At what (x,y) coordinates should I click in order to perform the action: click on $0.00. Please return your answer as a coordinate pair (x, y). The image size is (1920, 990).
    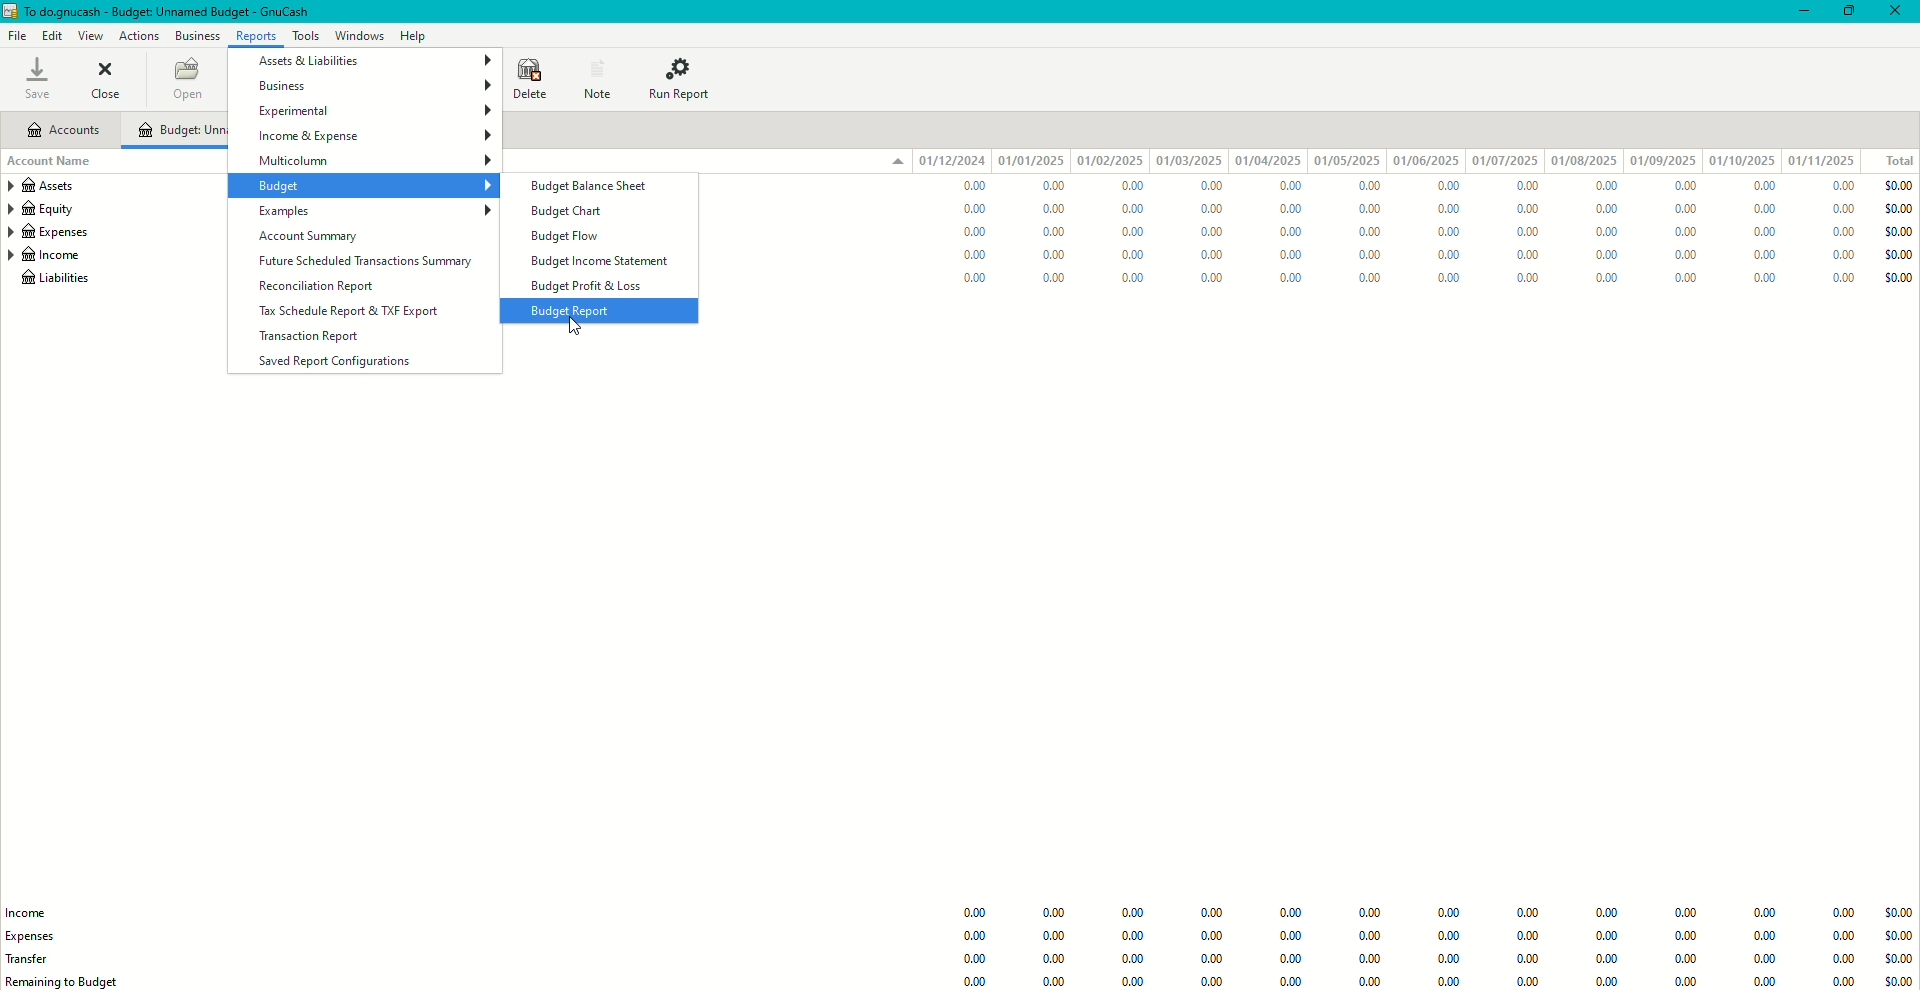
    Looking at the image, I should click on (1896, 206).